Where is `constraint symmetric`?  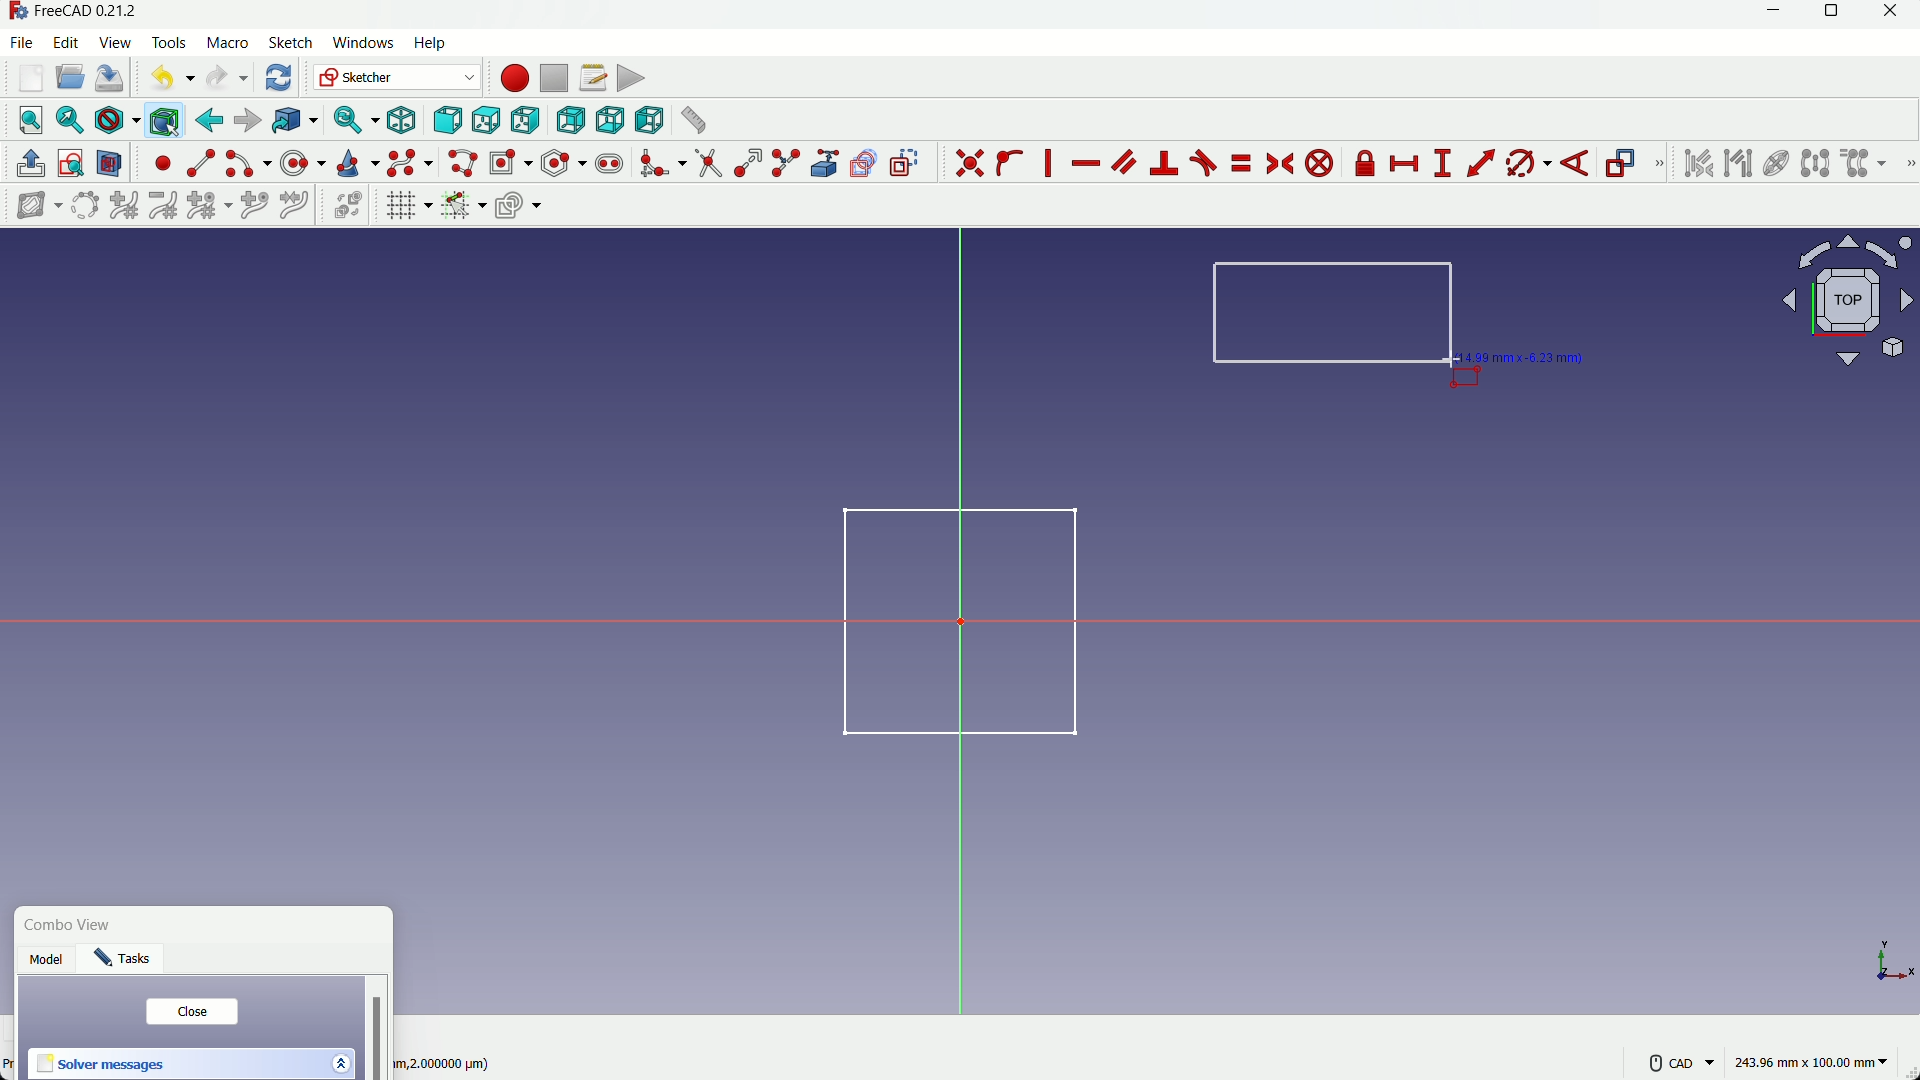 constraint symmetric is located at coordinates (1282, 164).